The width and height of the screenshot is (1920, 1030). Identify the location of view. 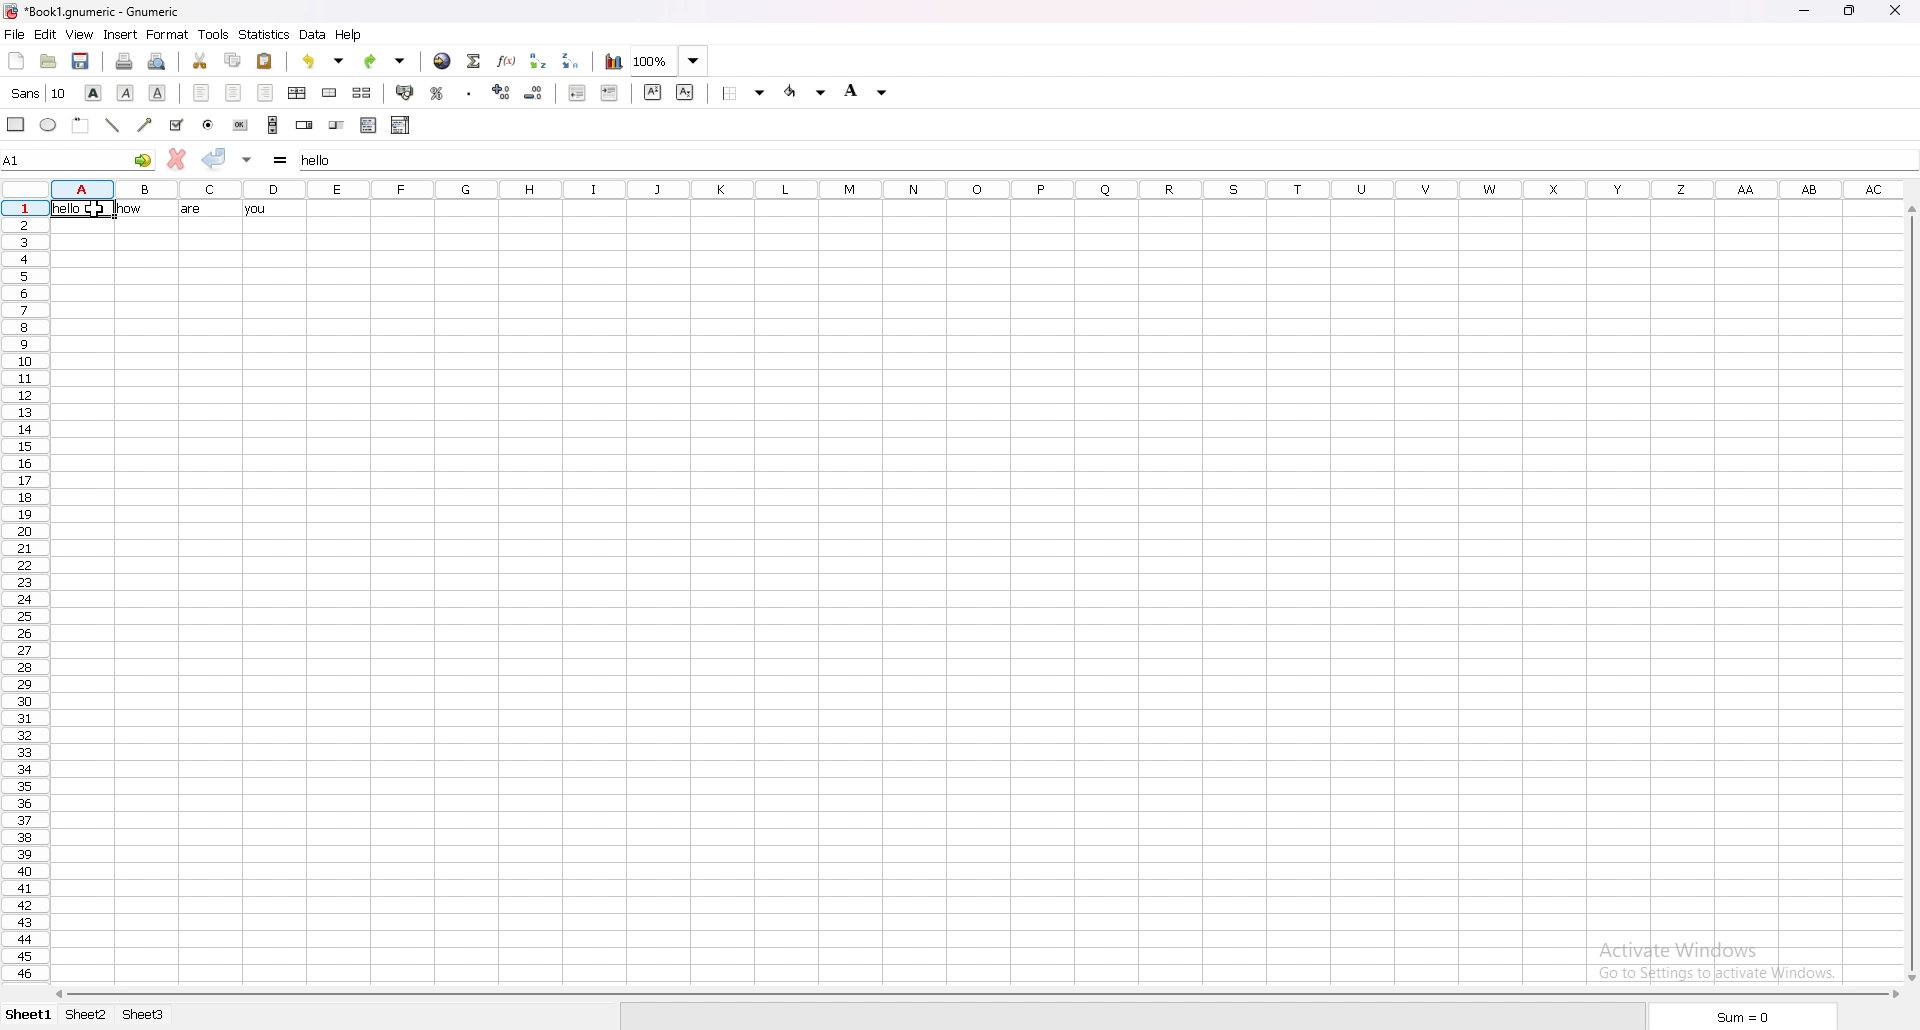
(80, 35).